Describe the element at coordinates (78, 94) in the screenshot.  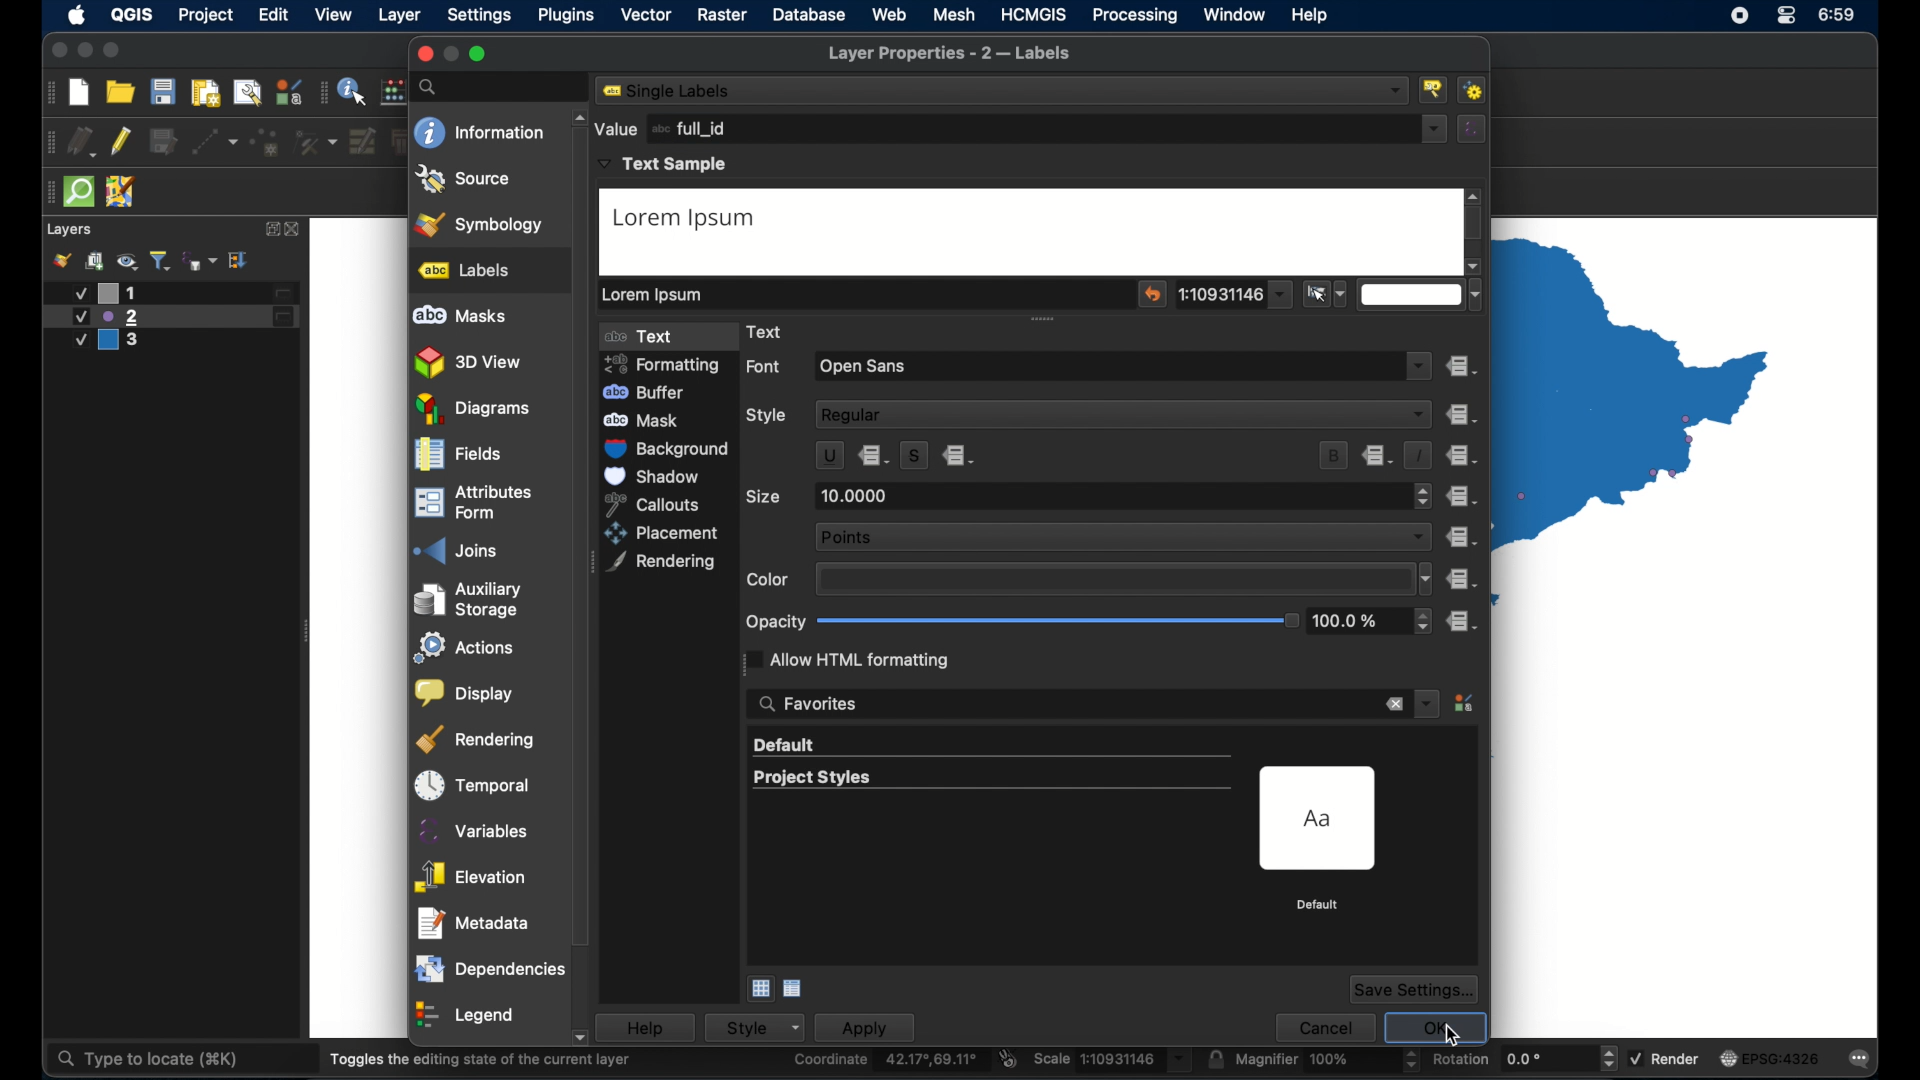
I see `new` at that location.